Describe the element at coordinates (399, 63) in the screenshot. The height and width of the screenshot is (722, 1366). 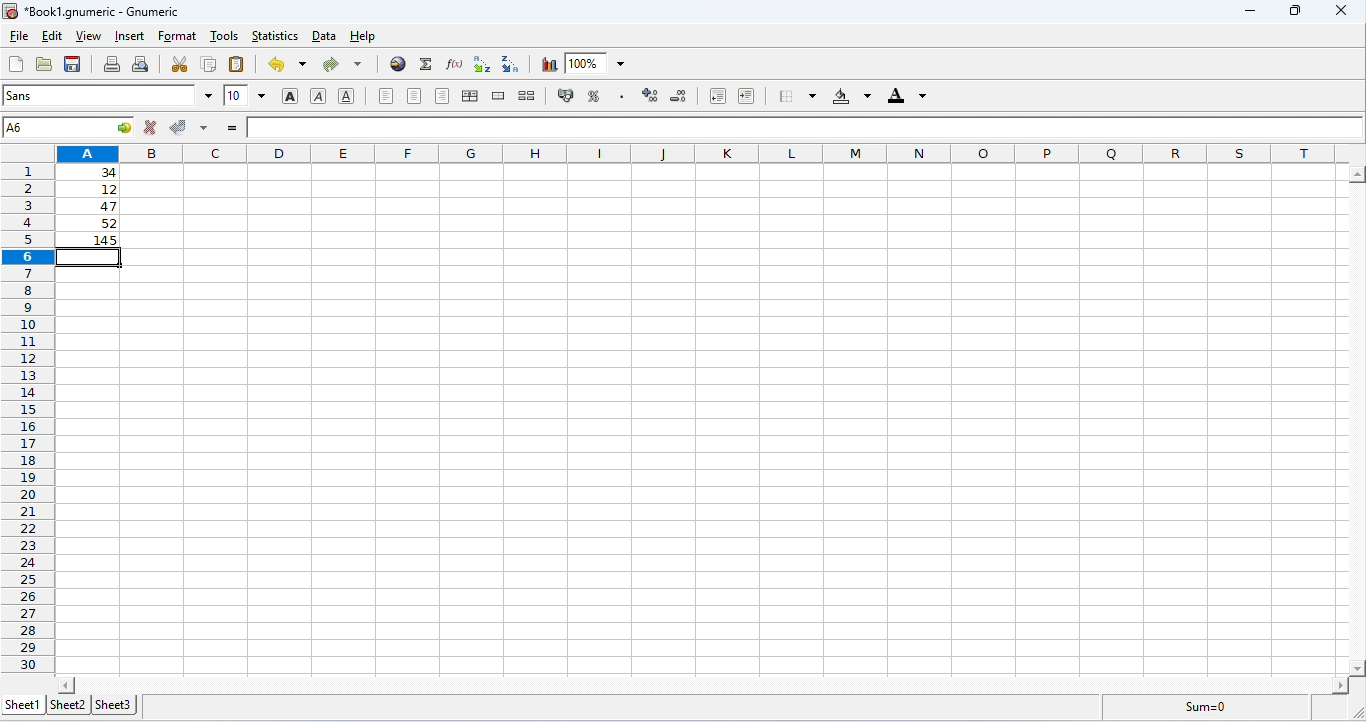
I see `insert hyperlink` at that location.